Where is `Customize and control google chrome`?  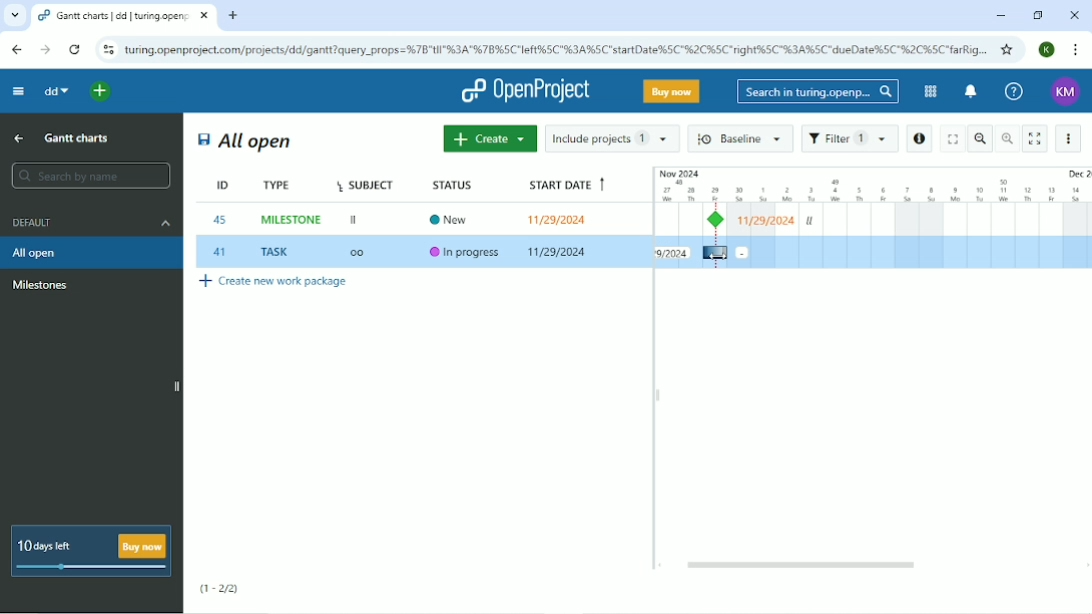
Customize and control google chrome is located at coordinates (1076, 51).